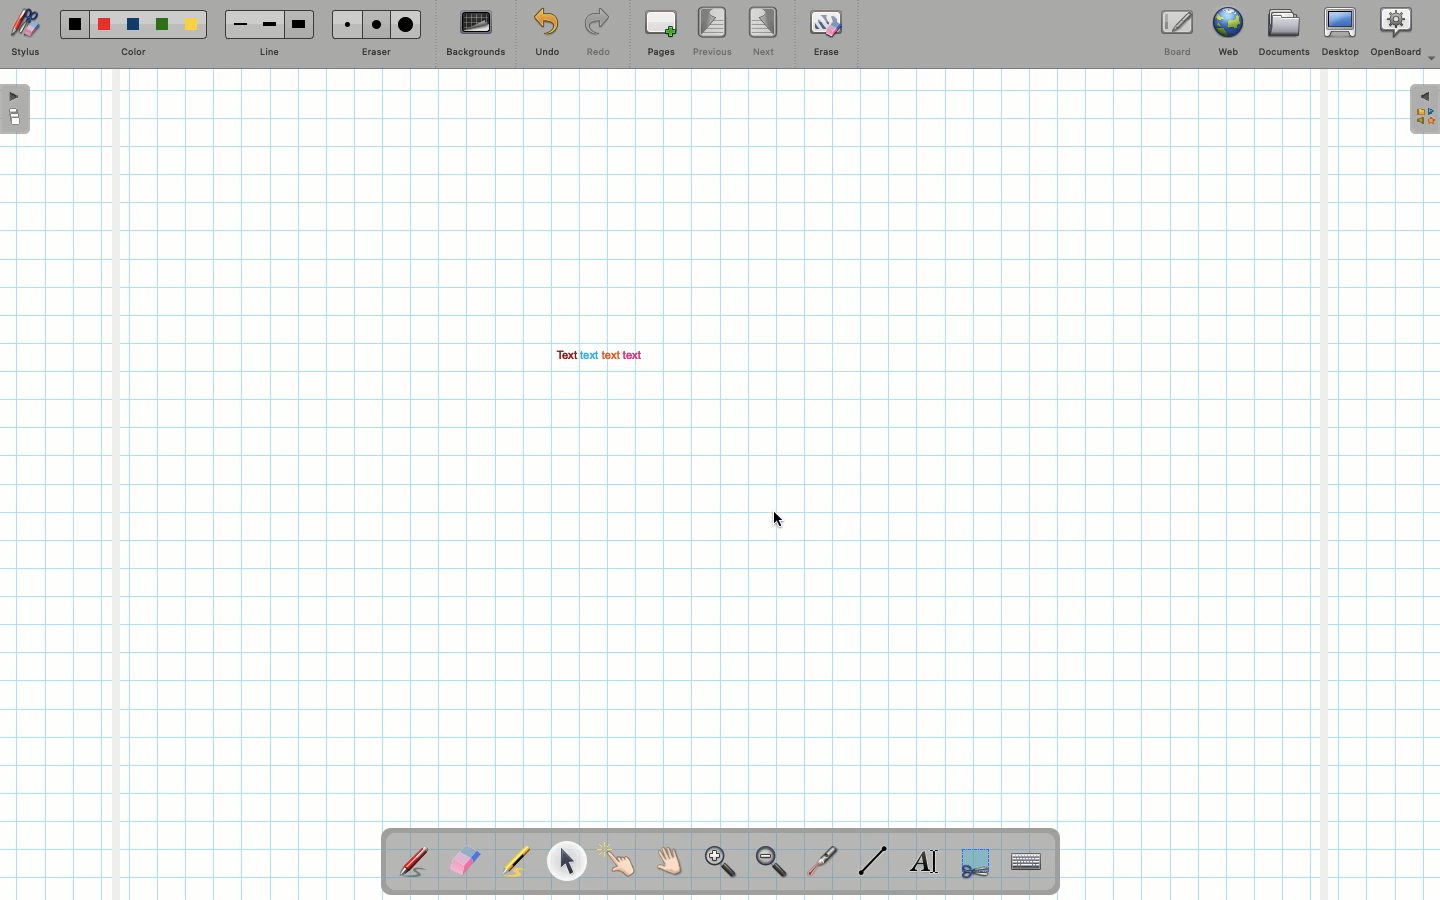 The width and height of the screenshot is (1440, 900). I want to click on Zoom out, so click(771, 863).